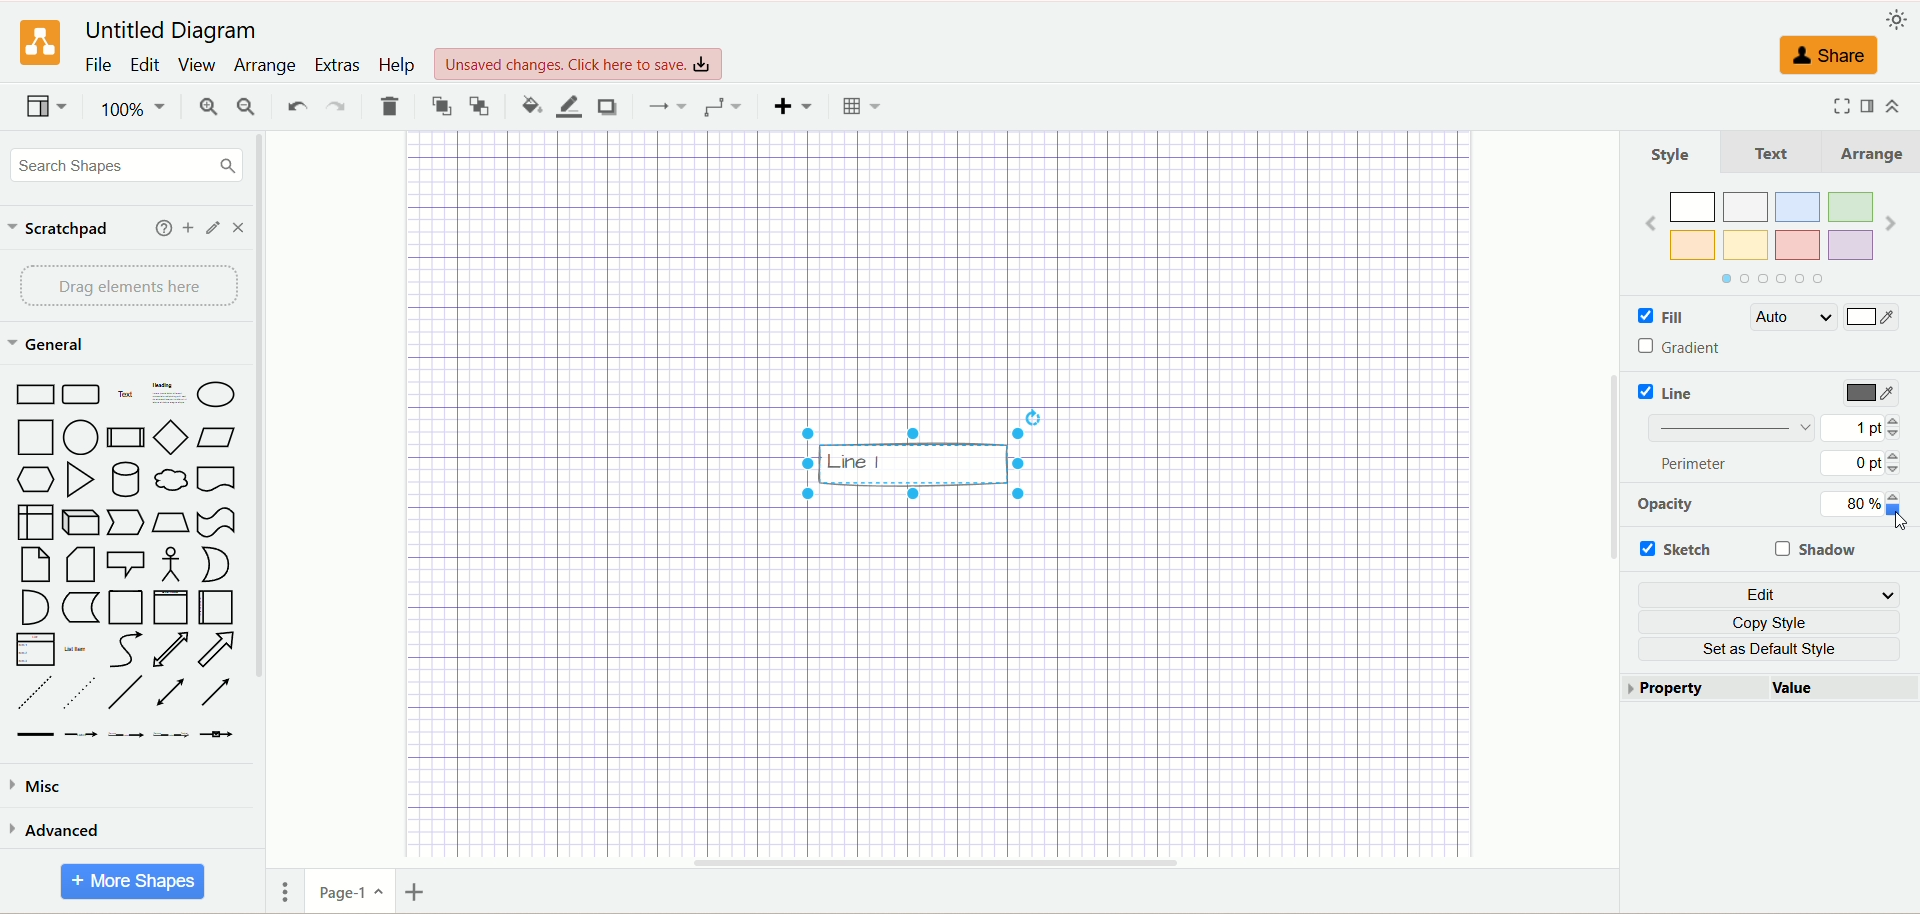  Describe the element at coordinates (171, 608) in the screenshot. I see `Vertical Container` at that location.